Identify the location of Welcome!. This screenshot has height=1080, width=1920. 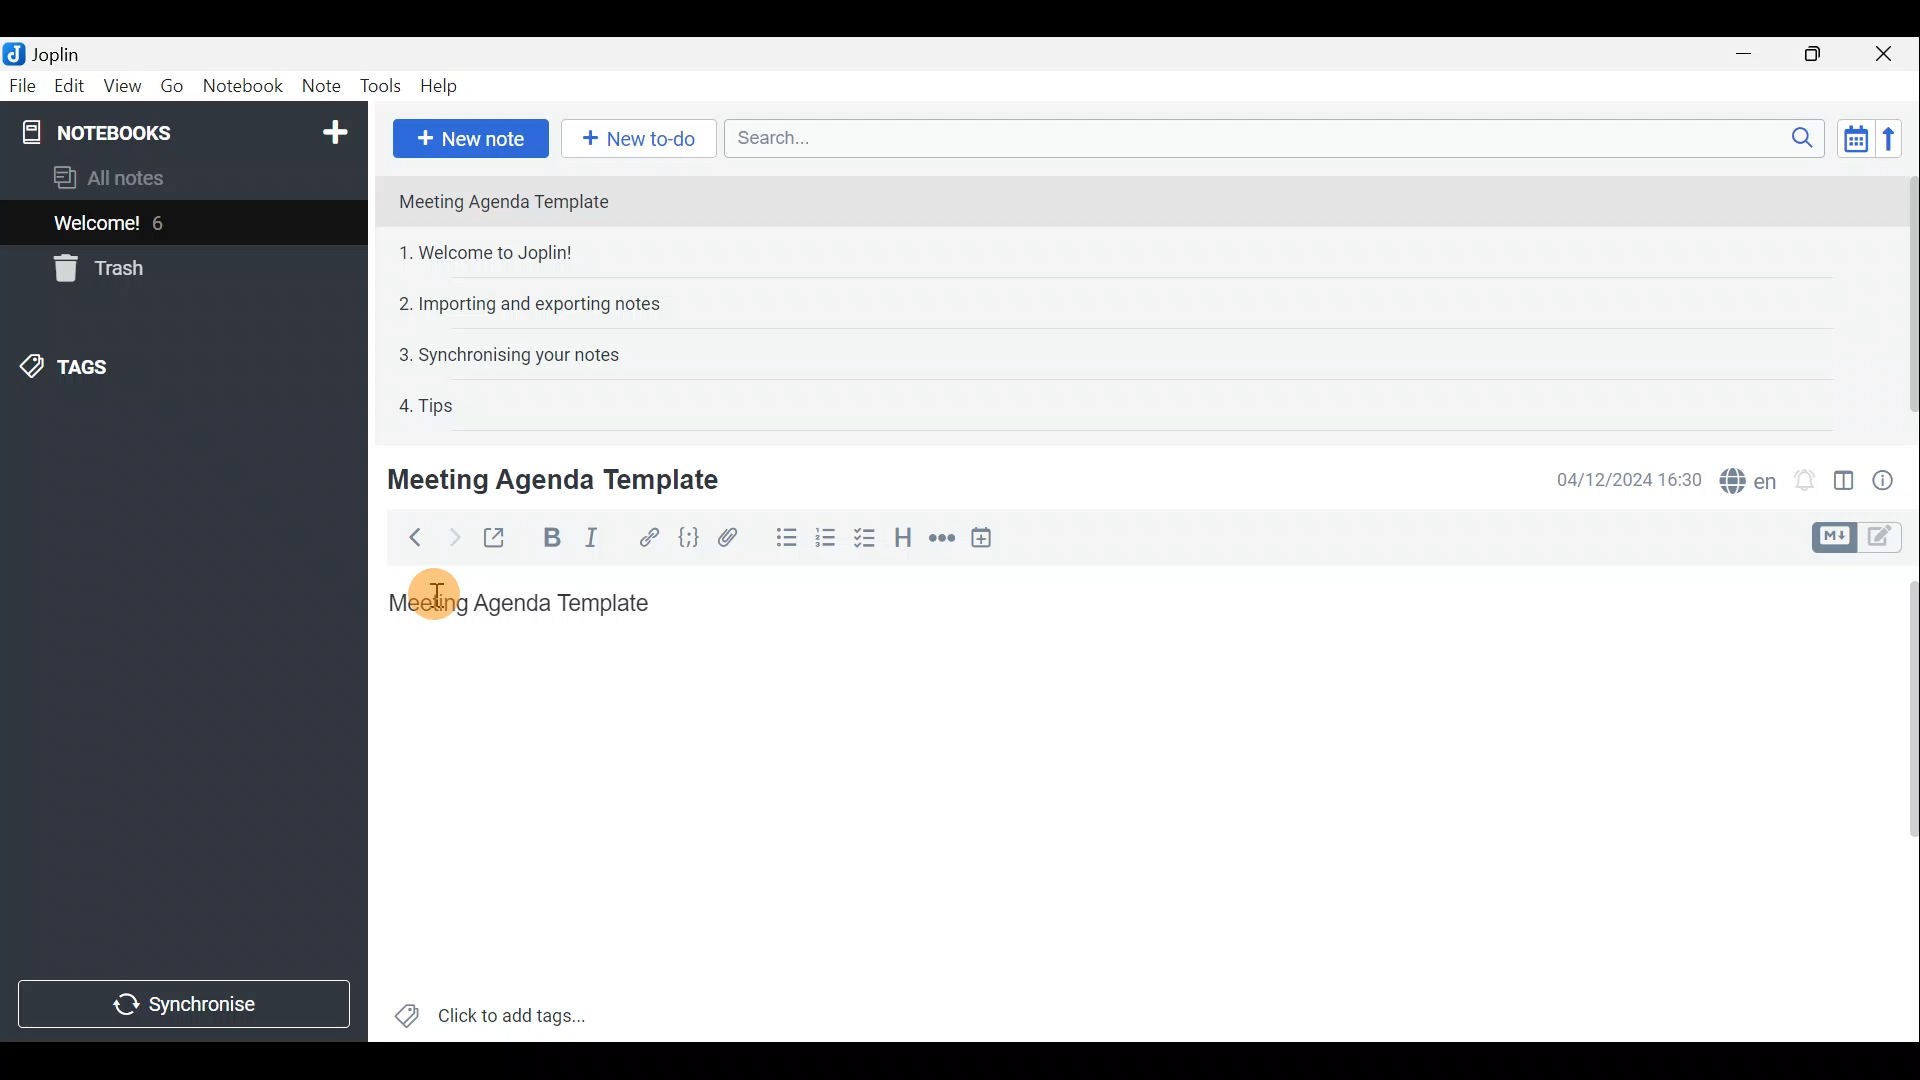
(98, 225).